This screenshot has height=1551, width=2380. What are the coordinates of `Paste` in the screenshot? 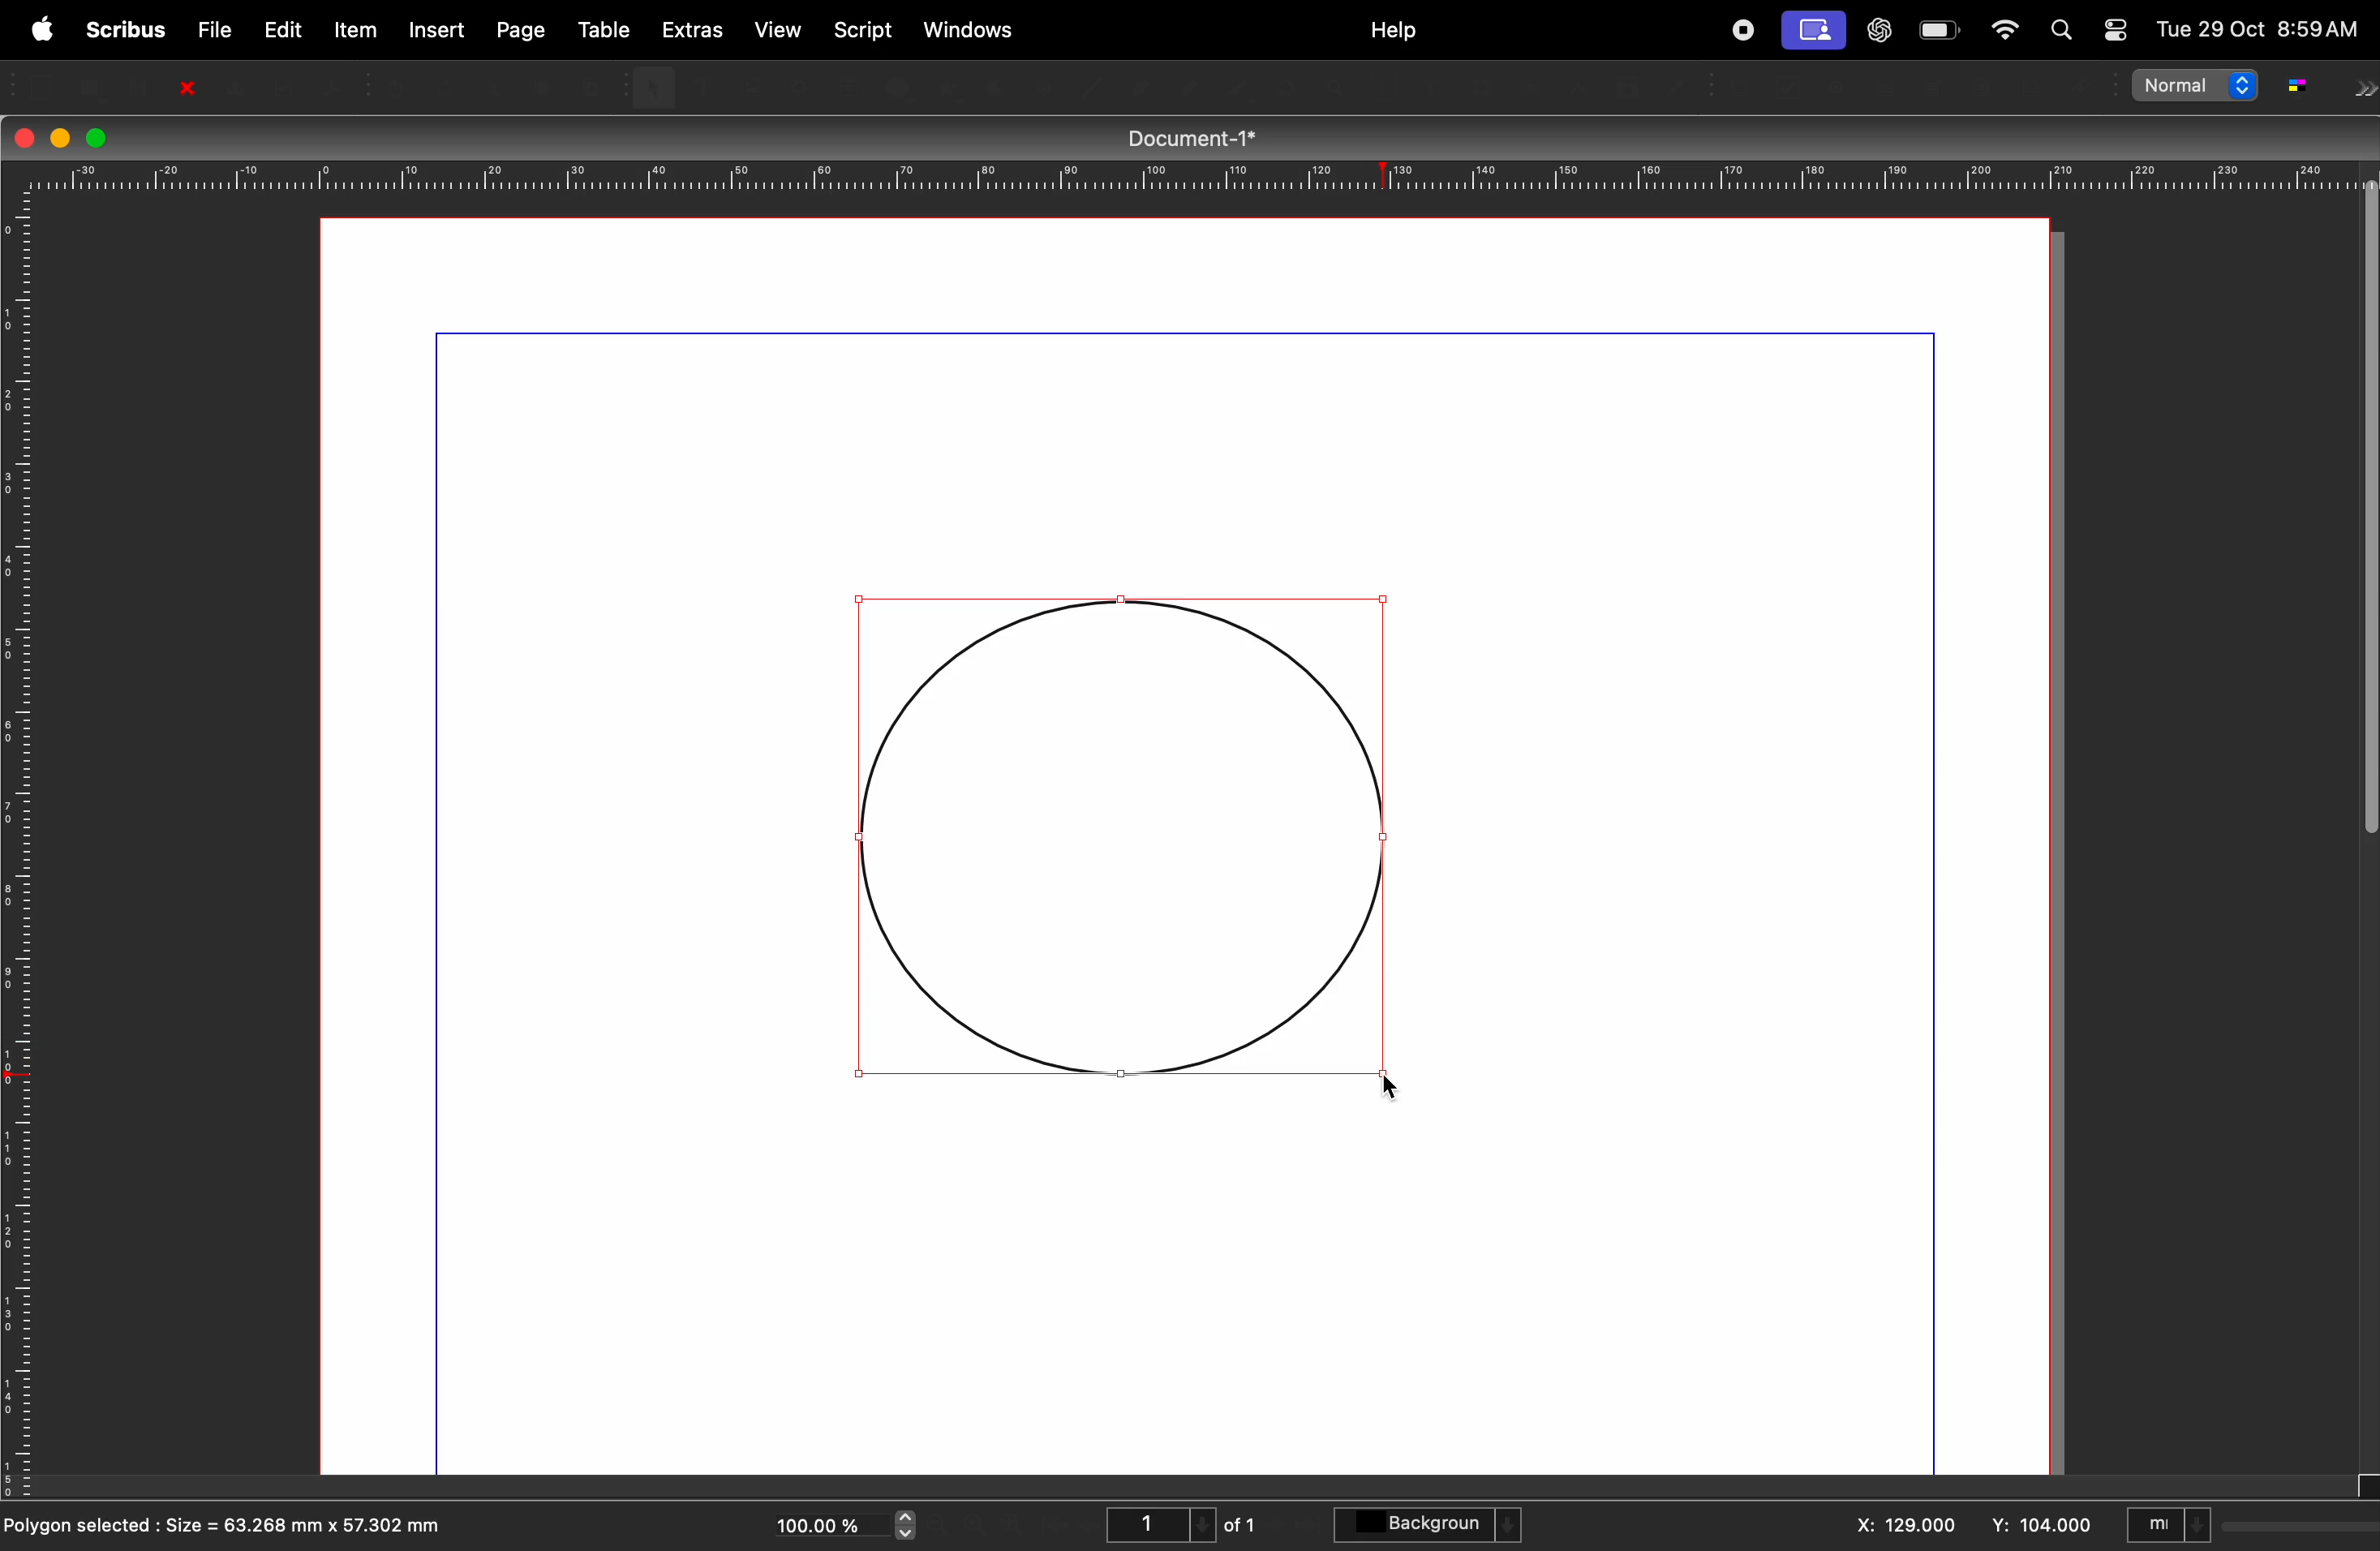 It's located at (597, 84).